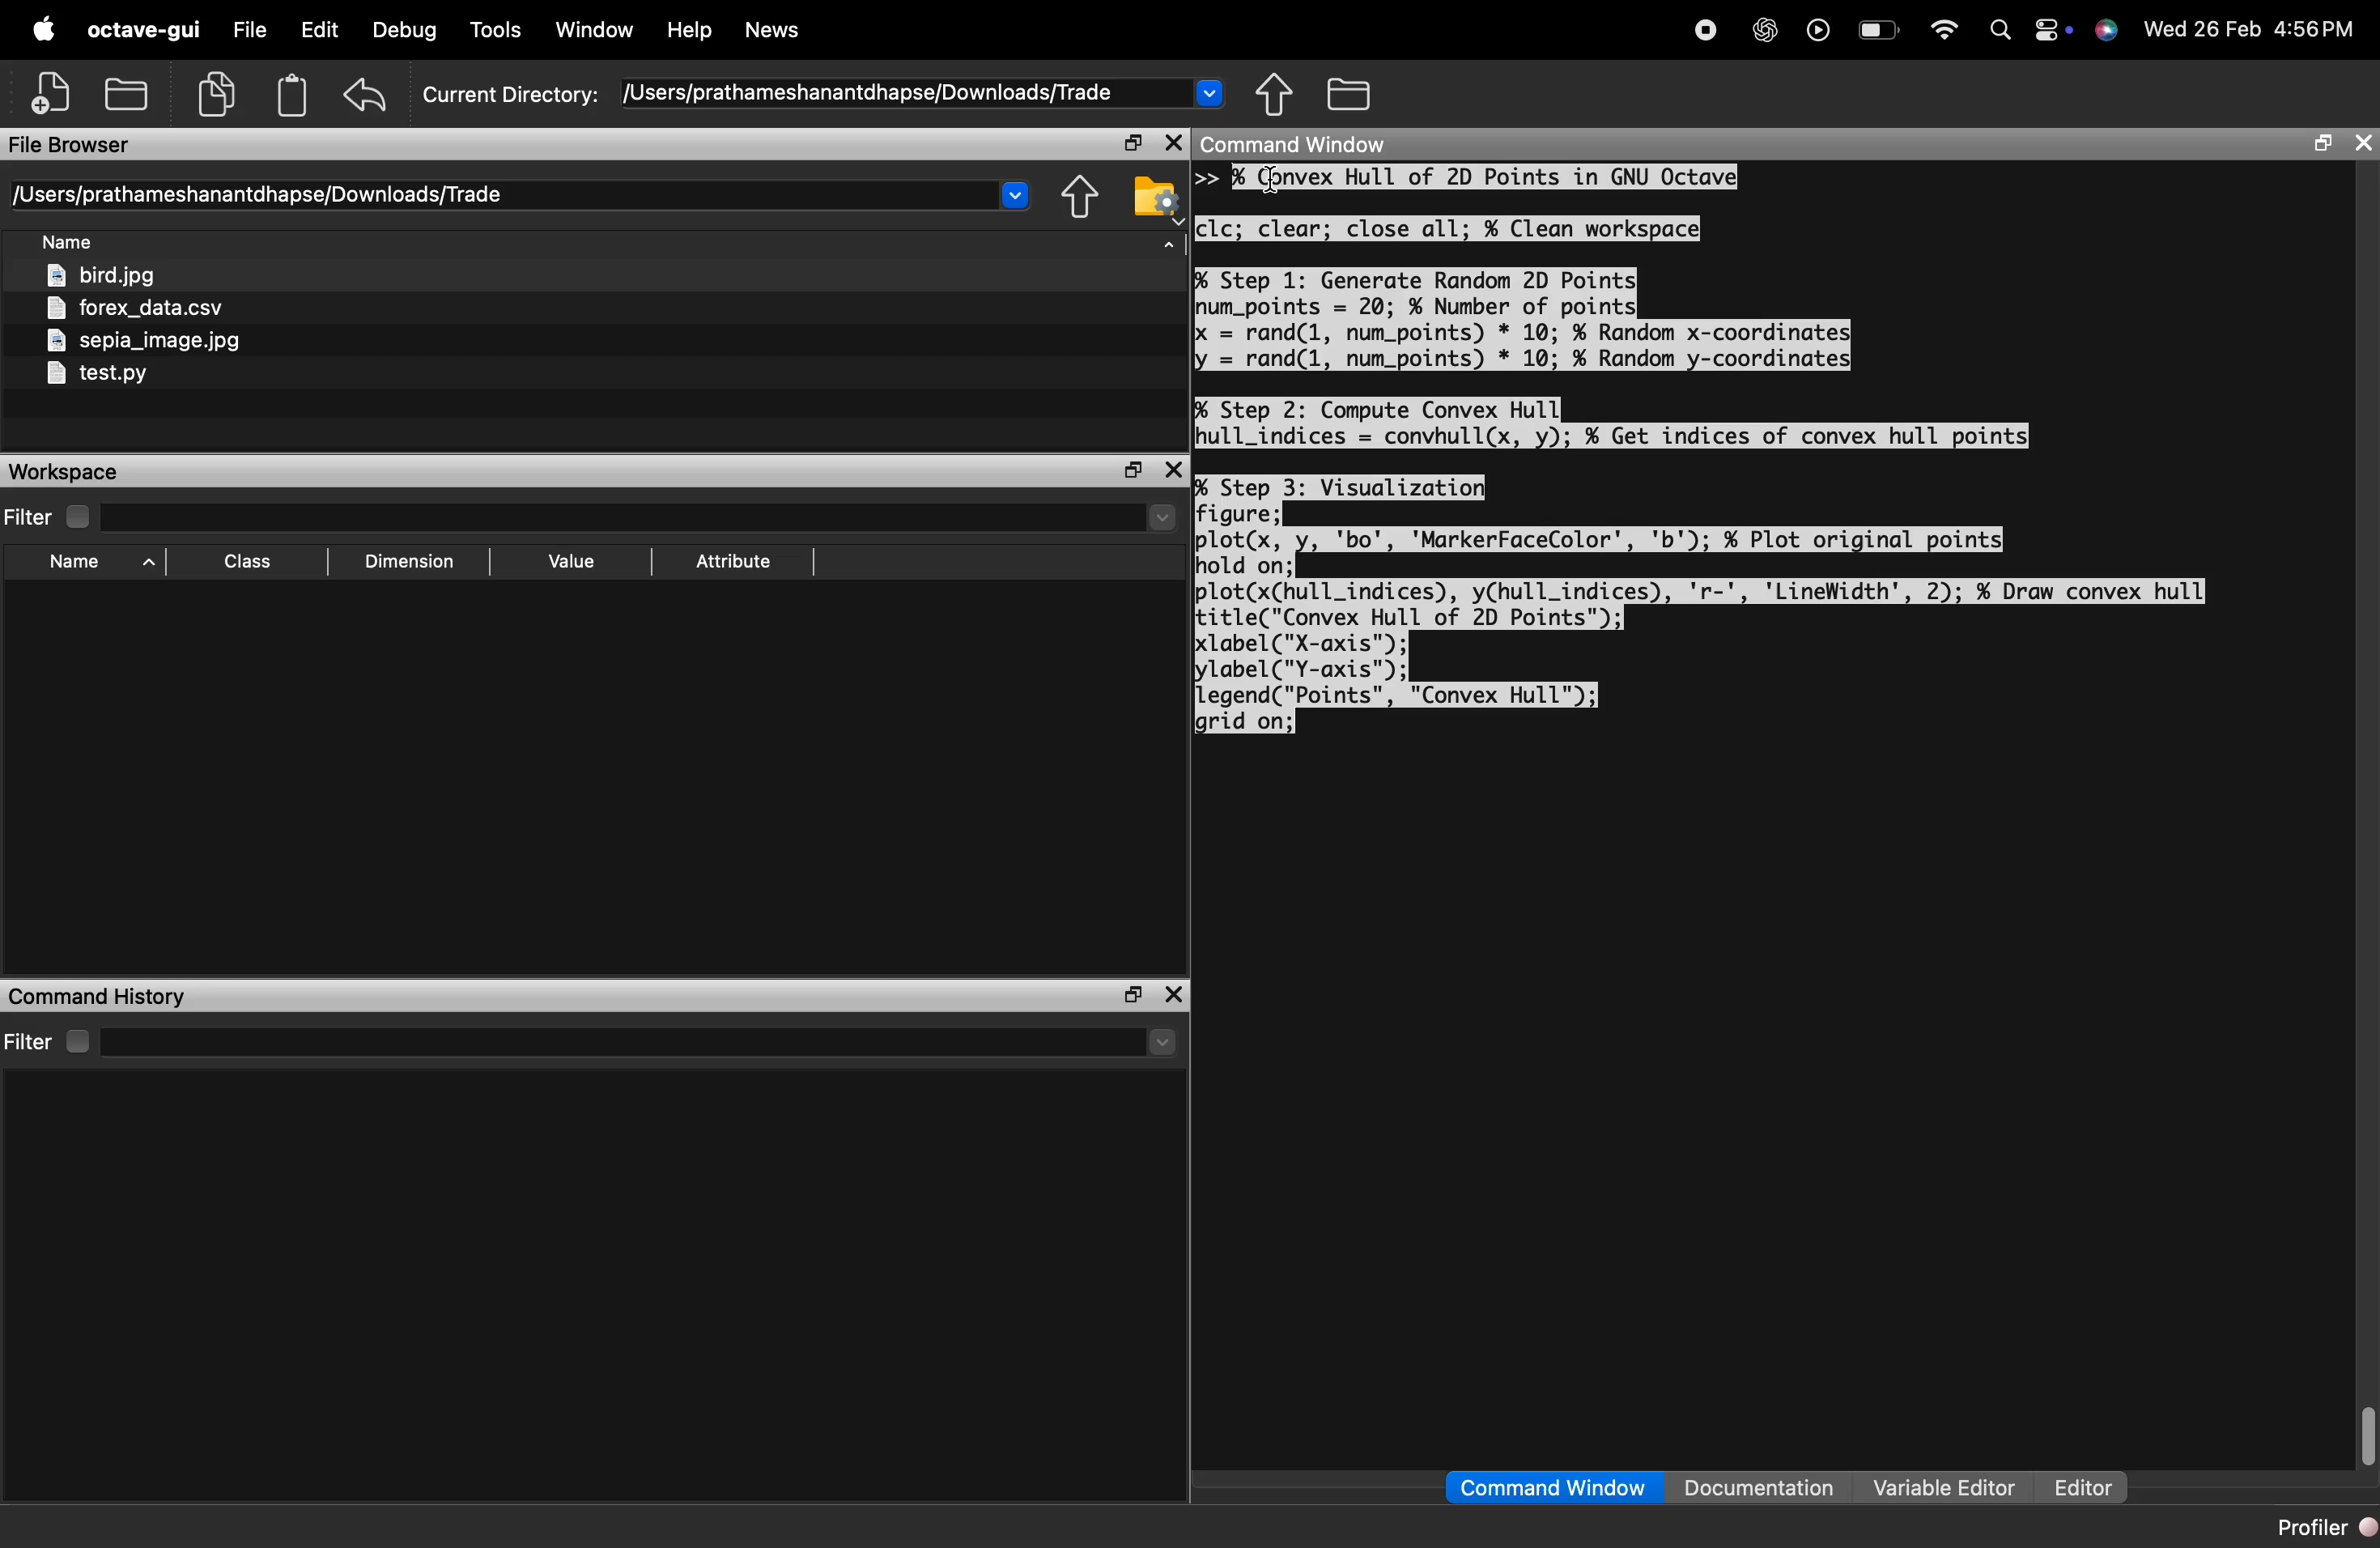 Image resolution: width=2380 pixels, height=1548 pixels. Describe the element at coordinates (1131, 143) in the screenshot. I see `separate the window` at that location.